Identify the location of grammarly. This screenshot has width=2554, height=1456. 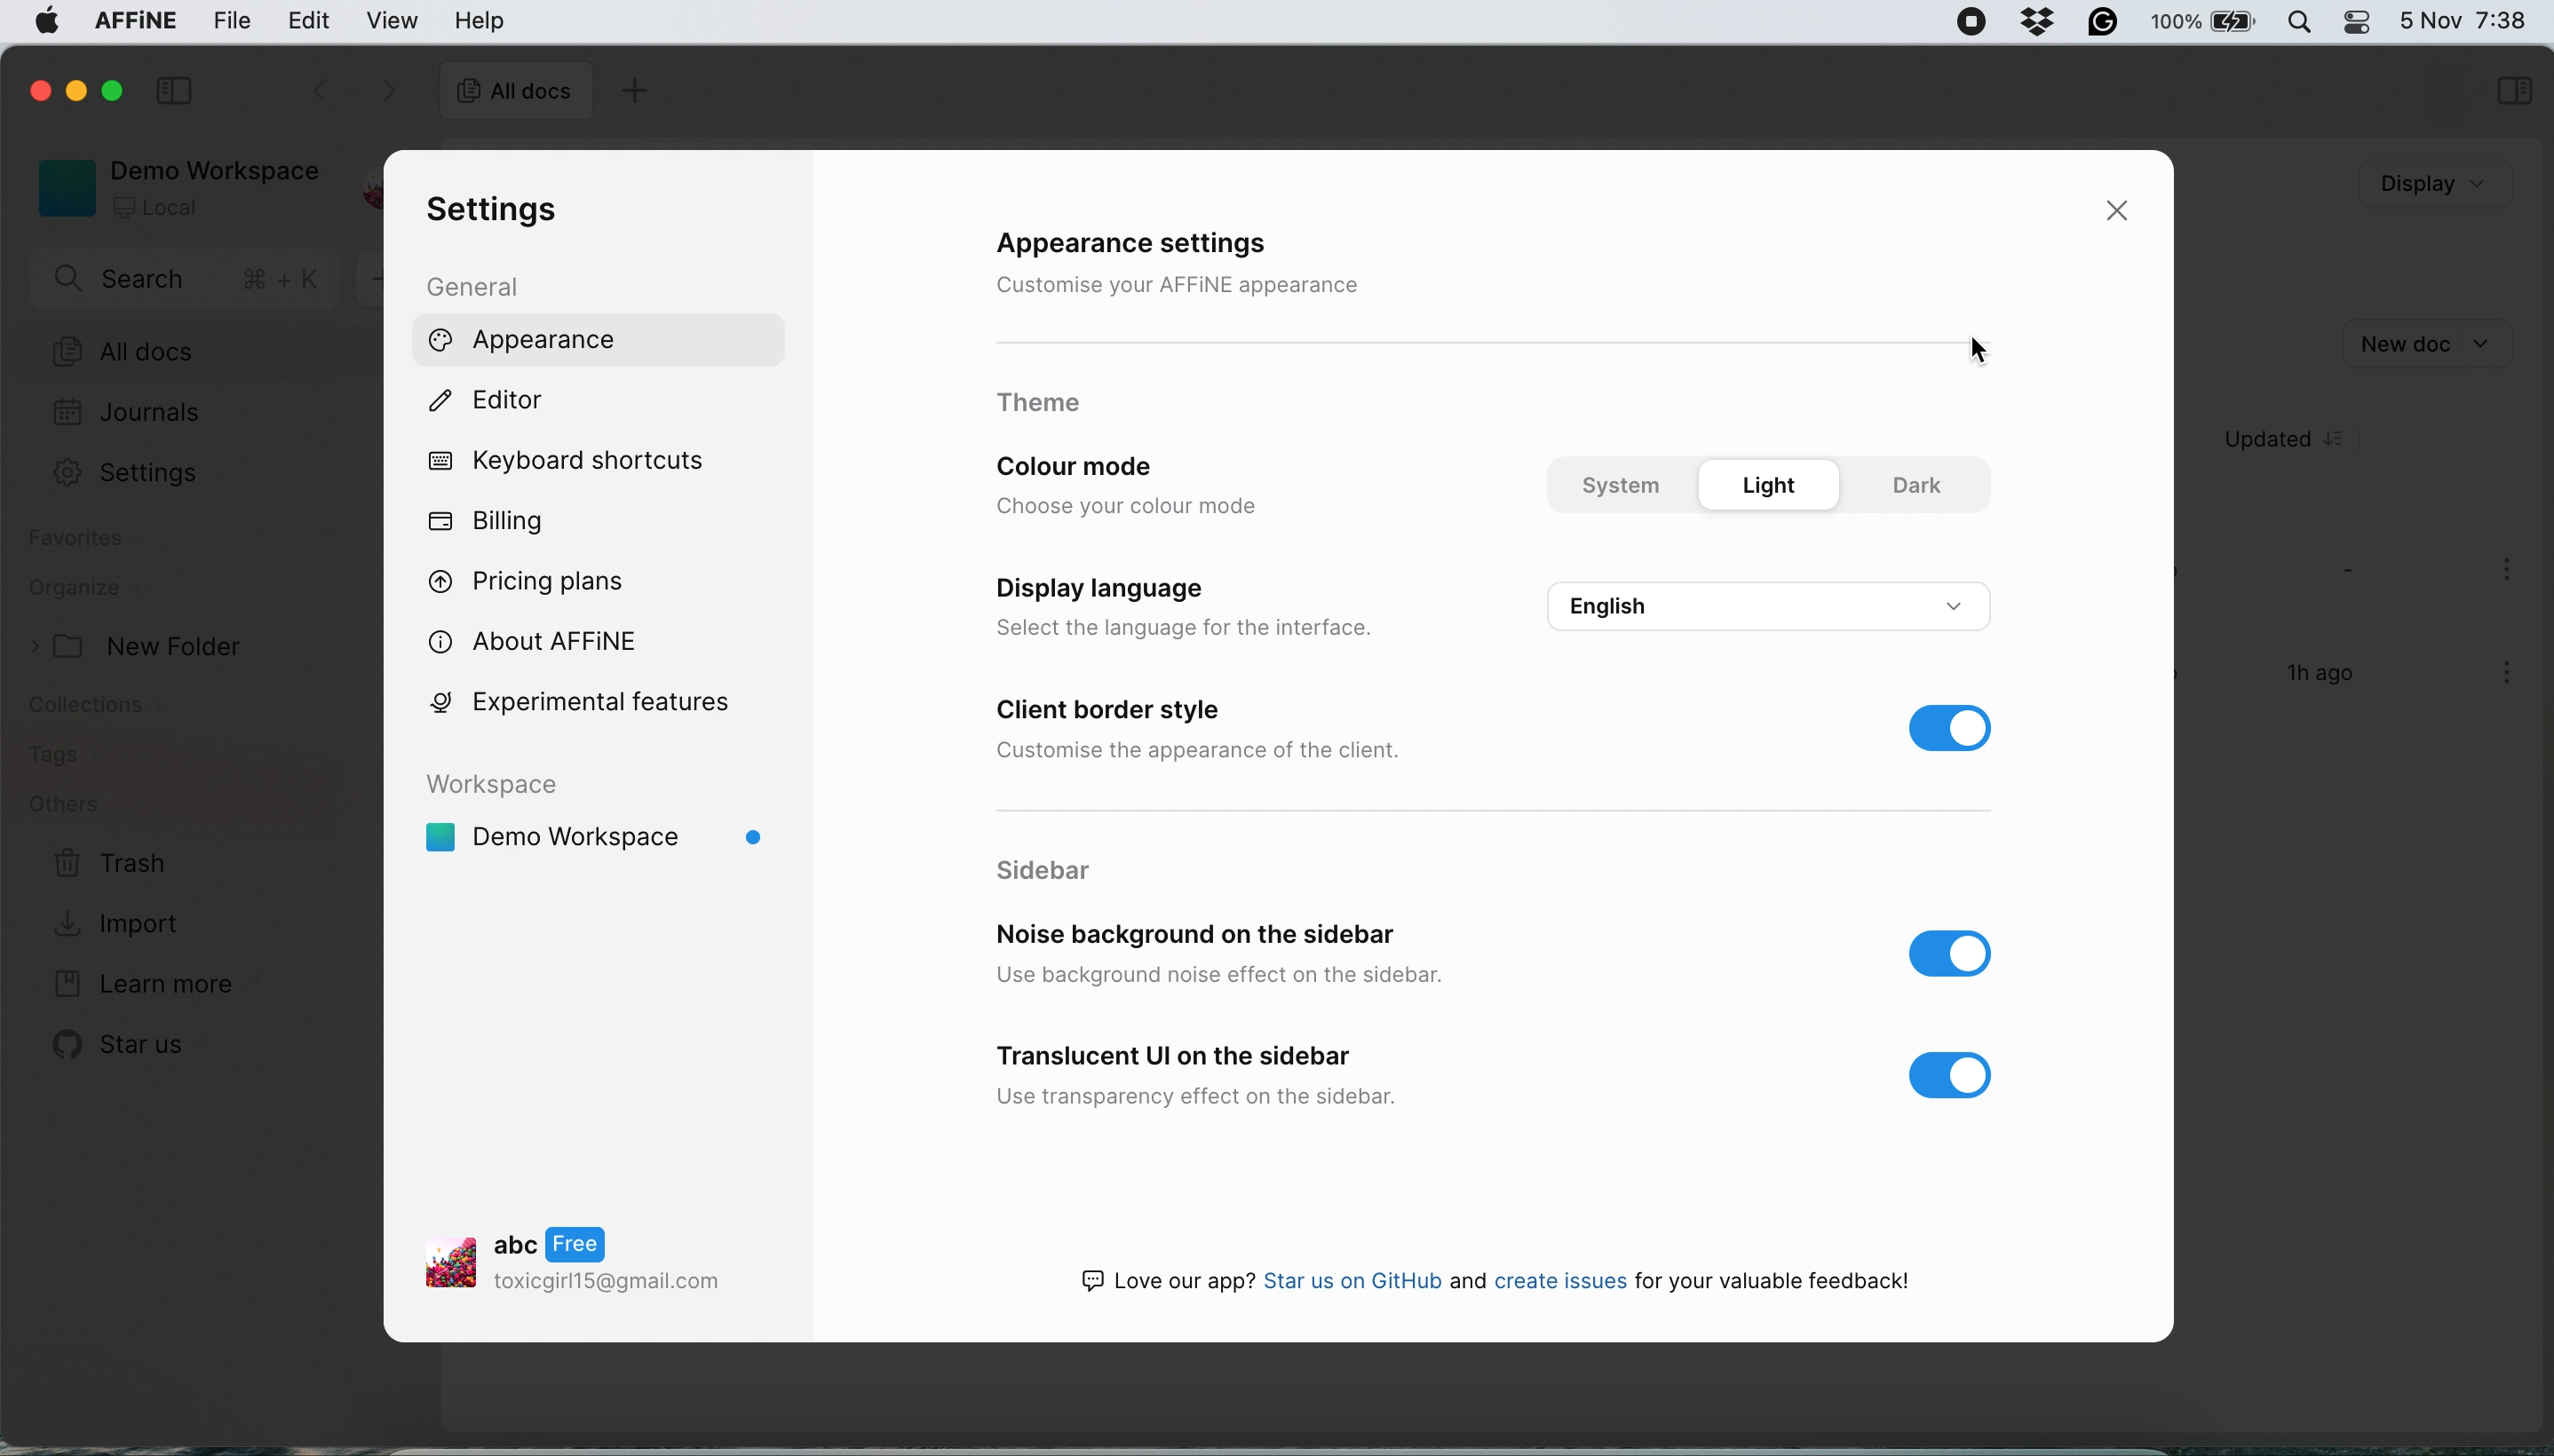
(2106, 23).